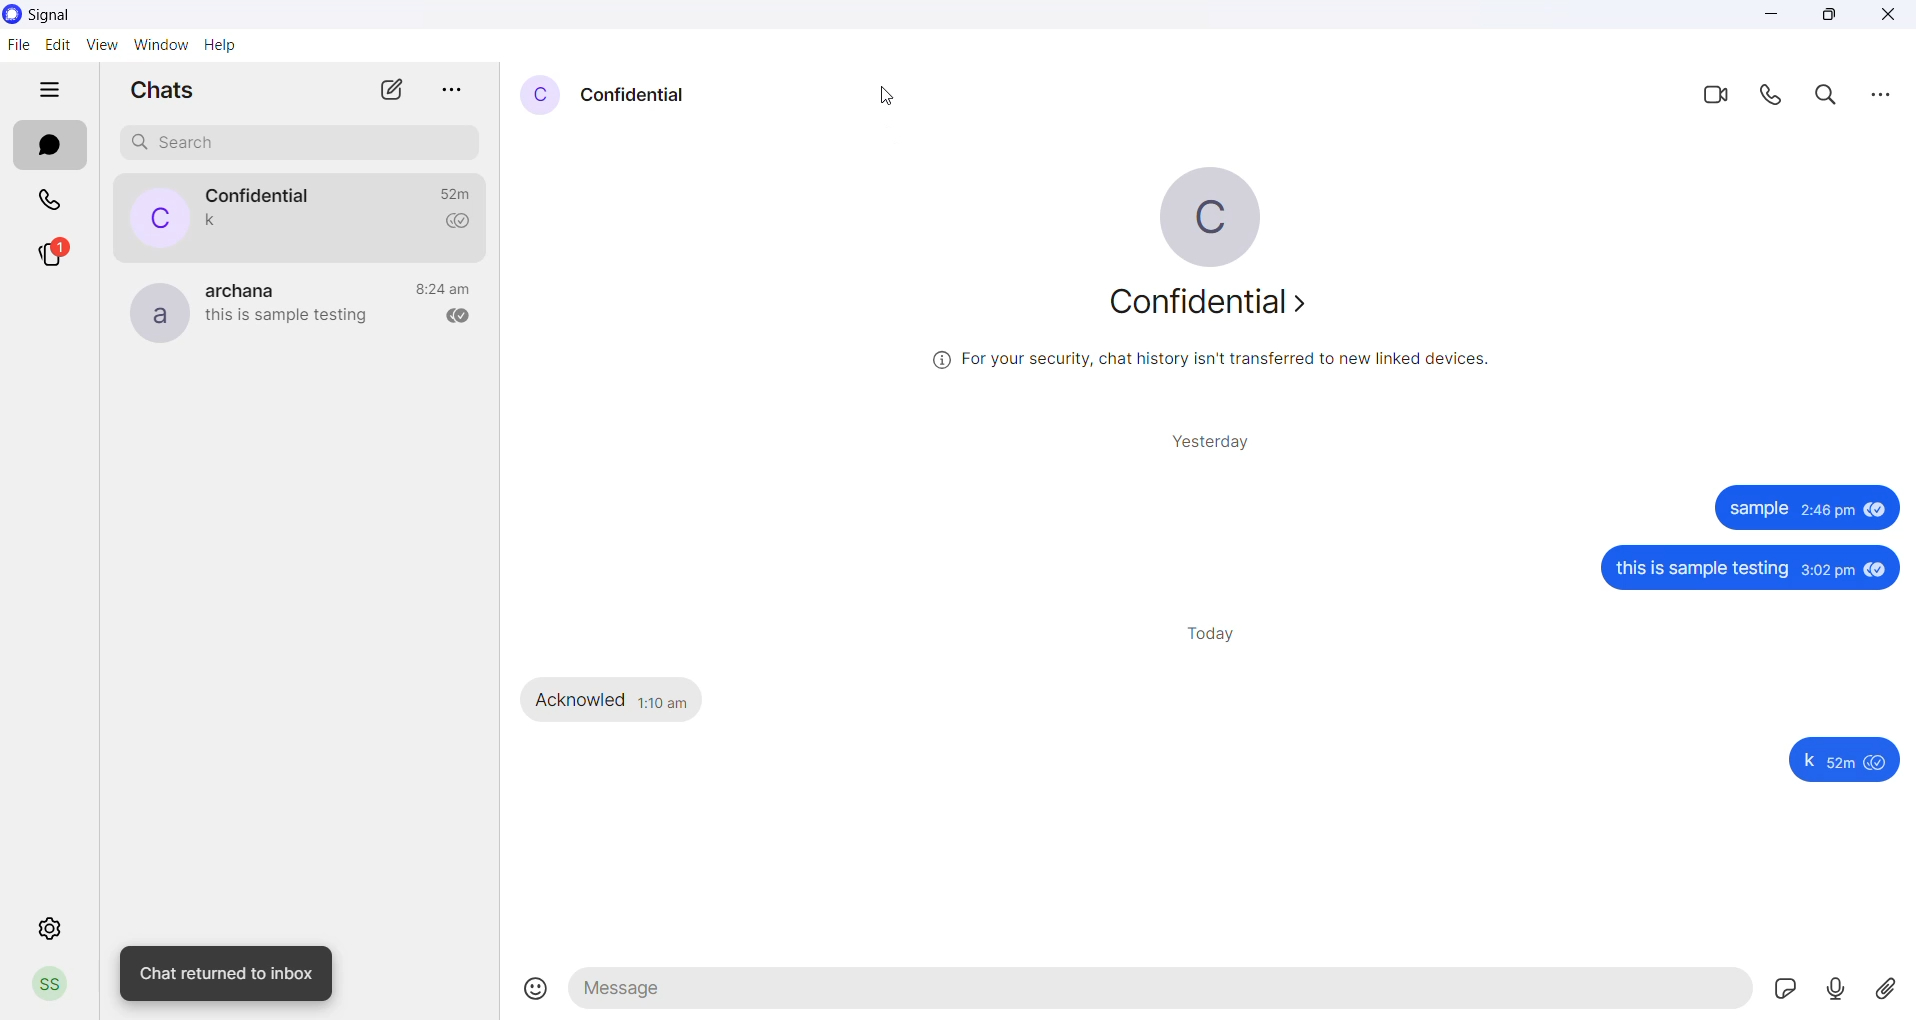  I want to click on contact name, so click(250, 290).